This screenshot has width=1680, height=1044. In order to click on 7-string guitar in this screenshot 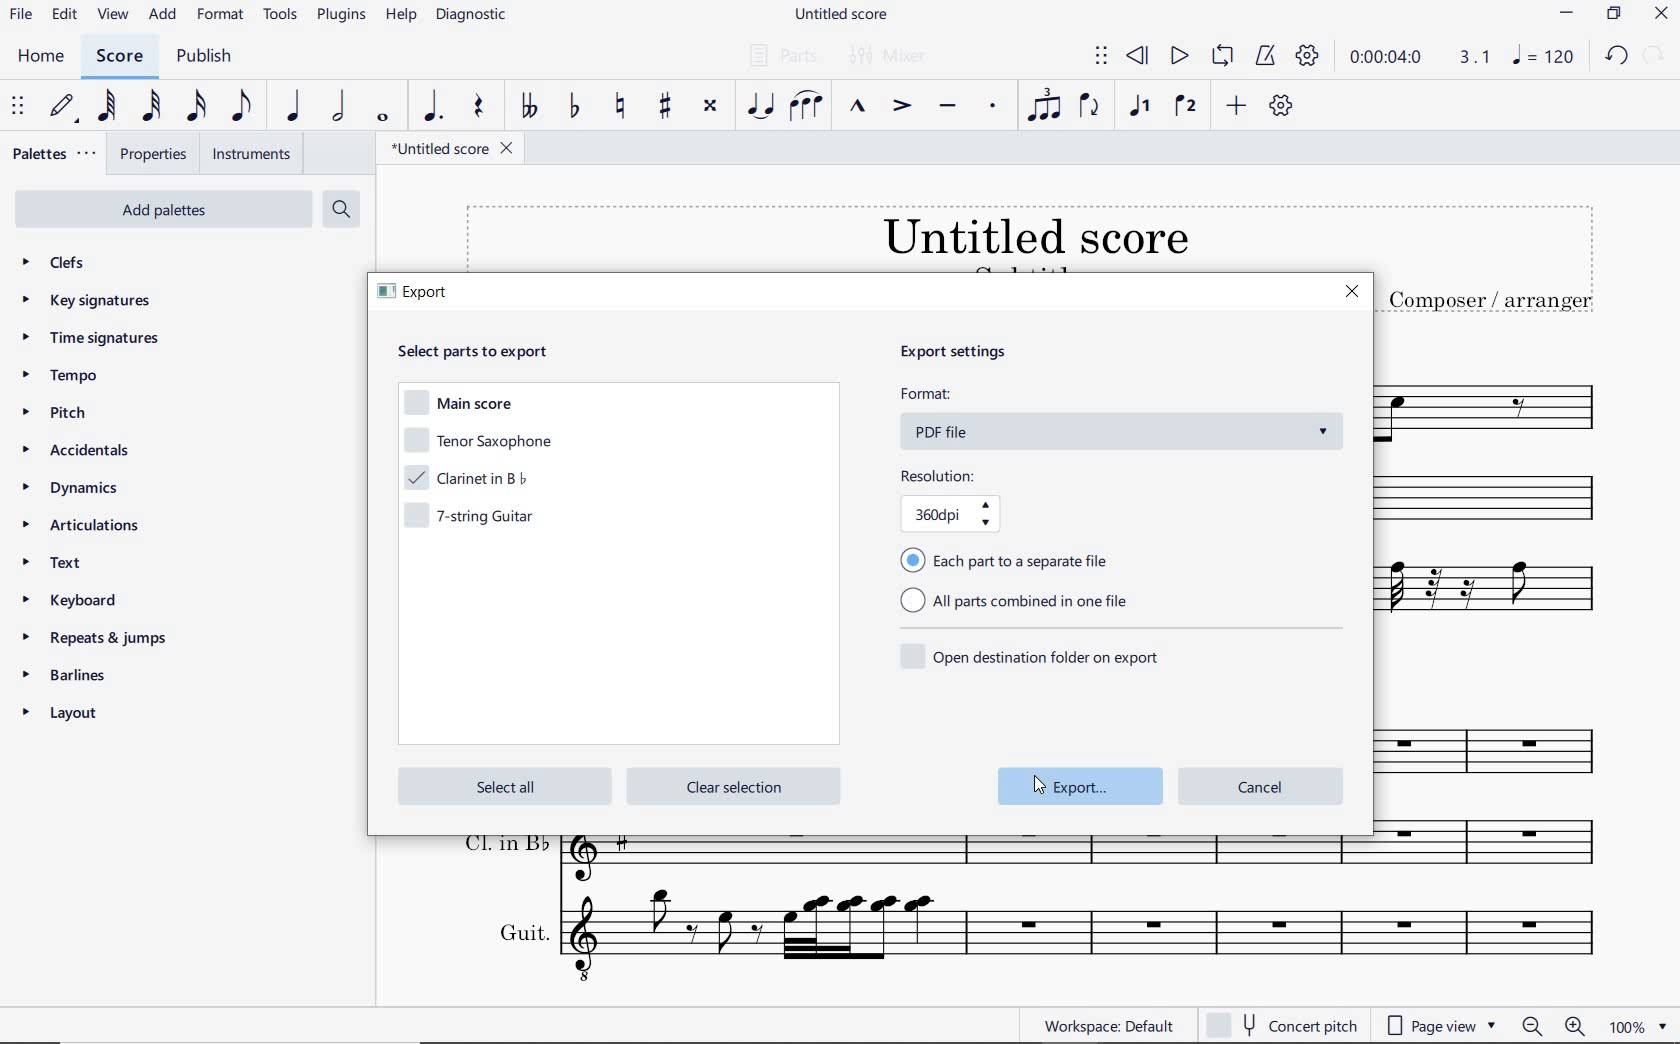, I will do `click(477, 519)`.